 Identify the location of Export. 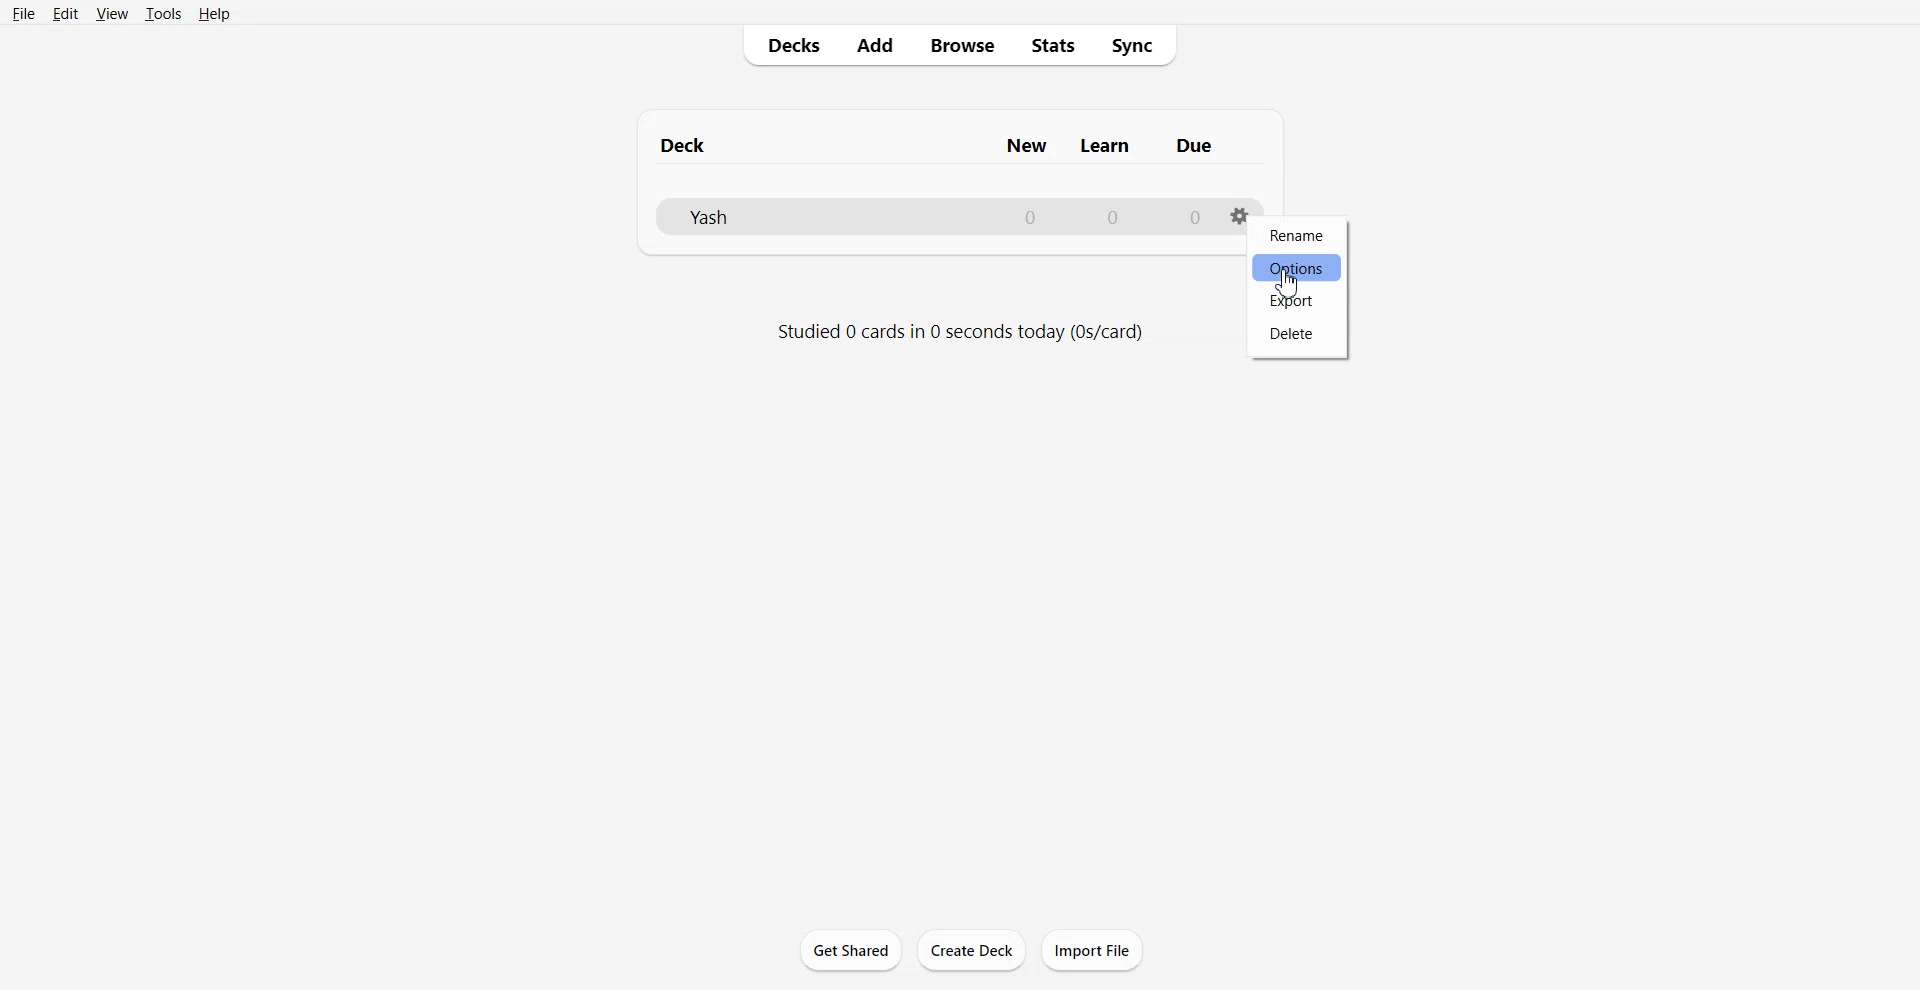
(1294, 300).